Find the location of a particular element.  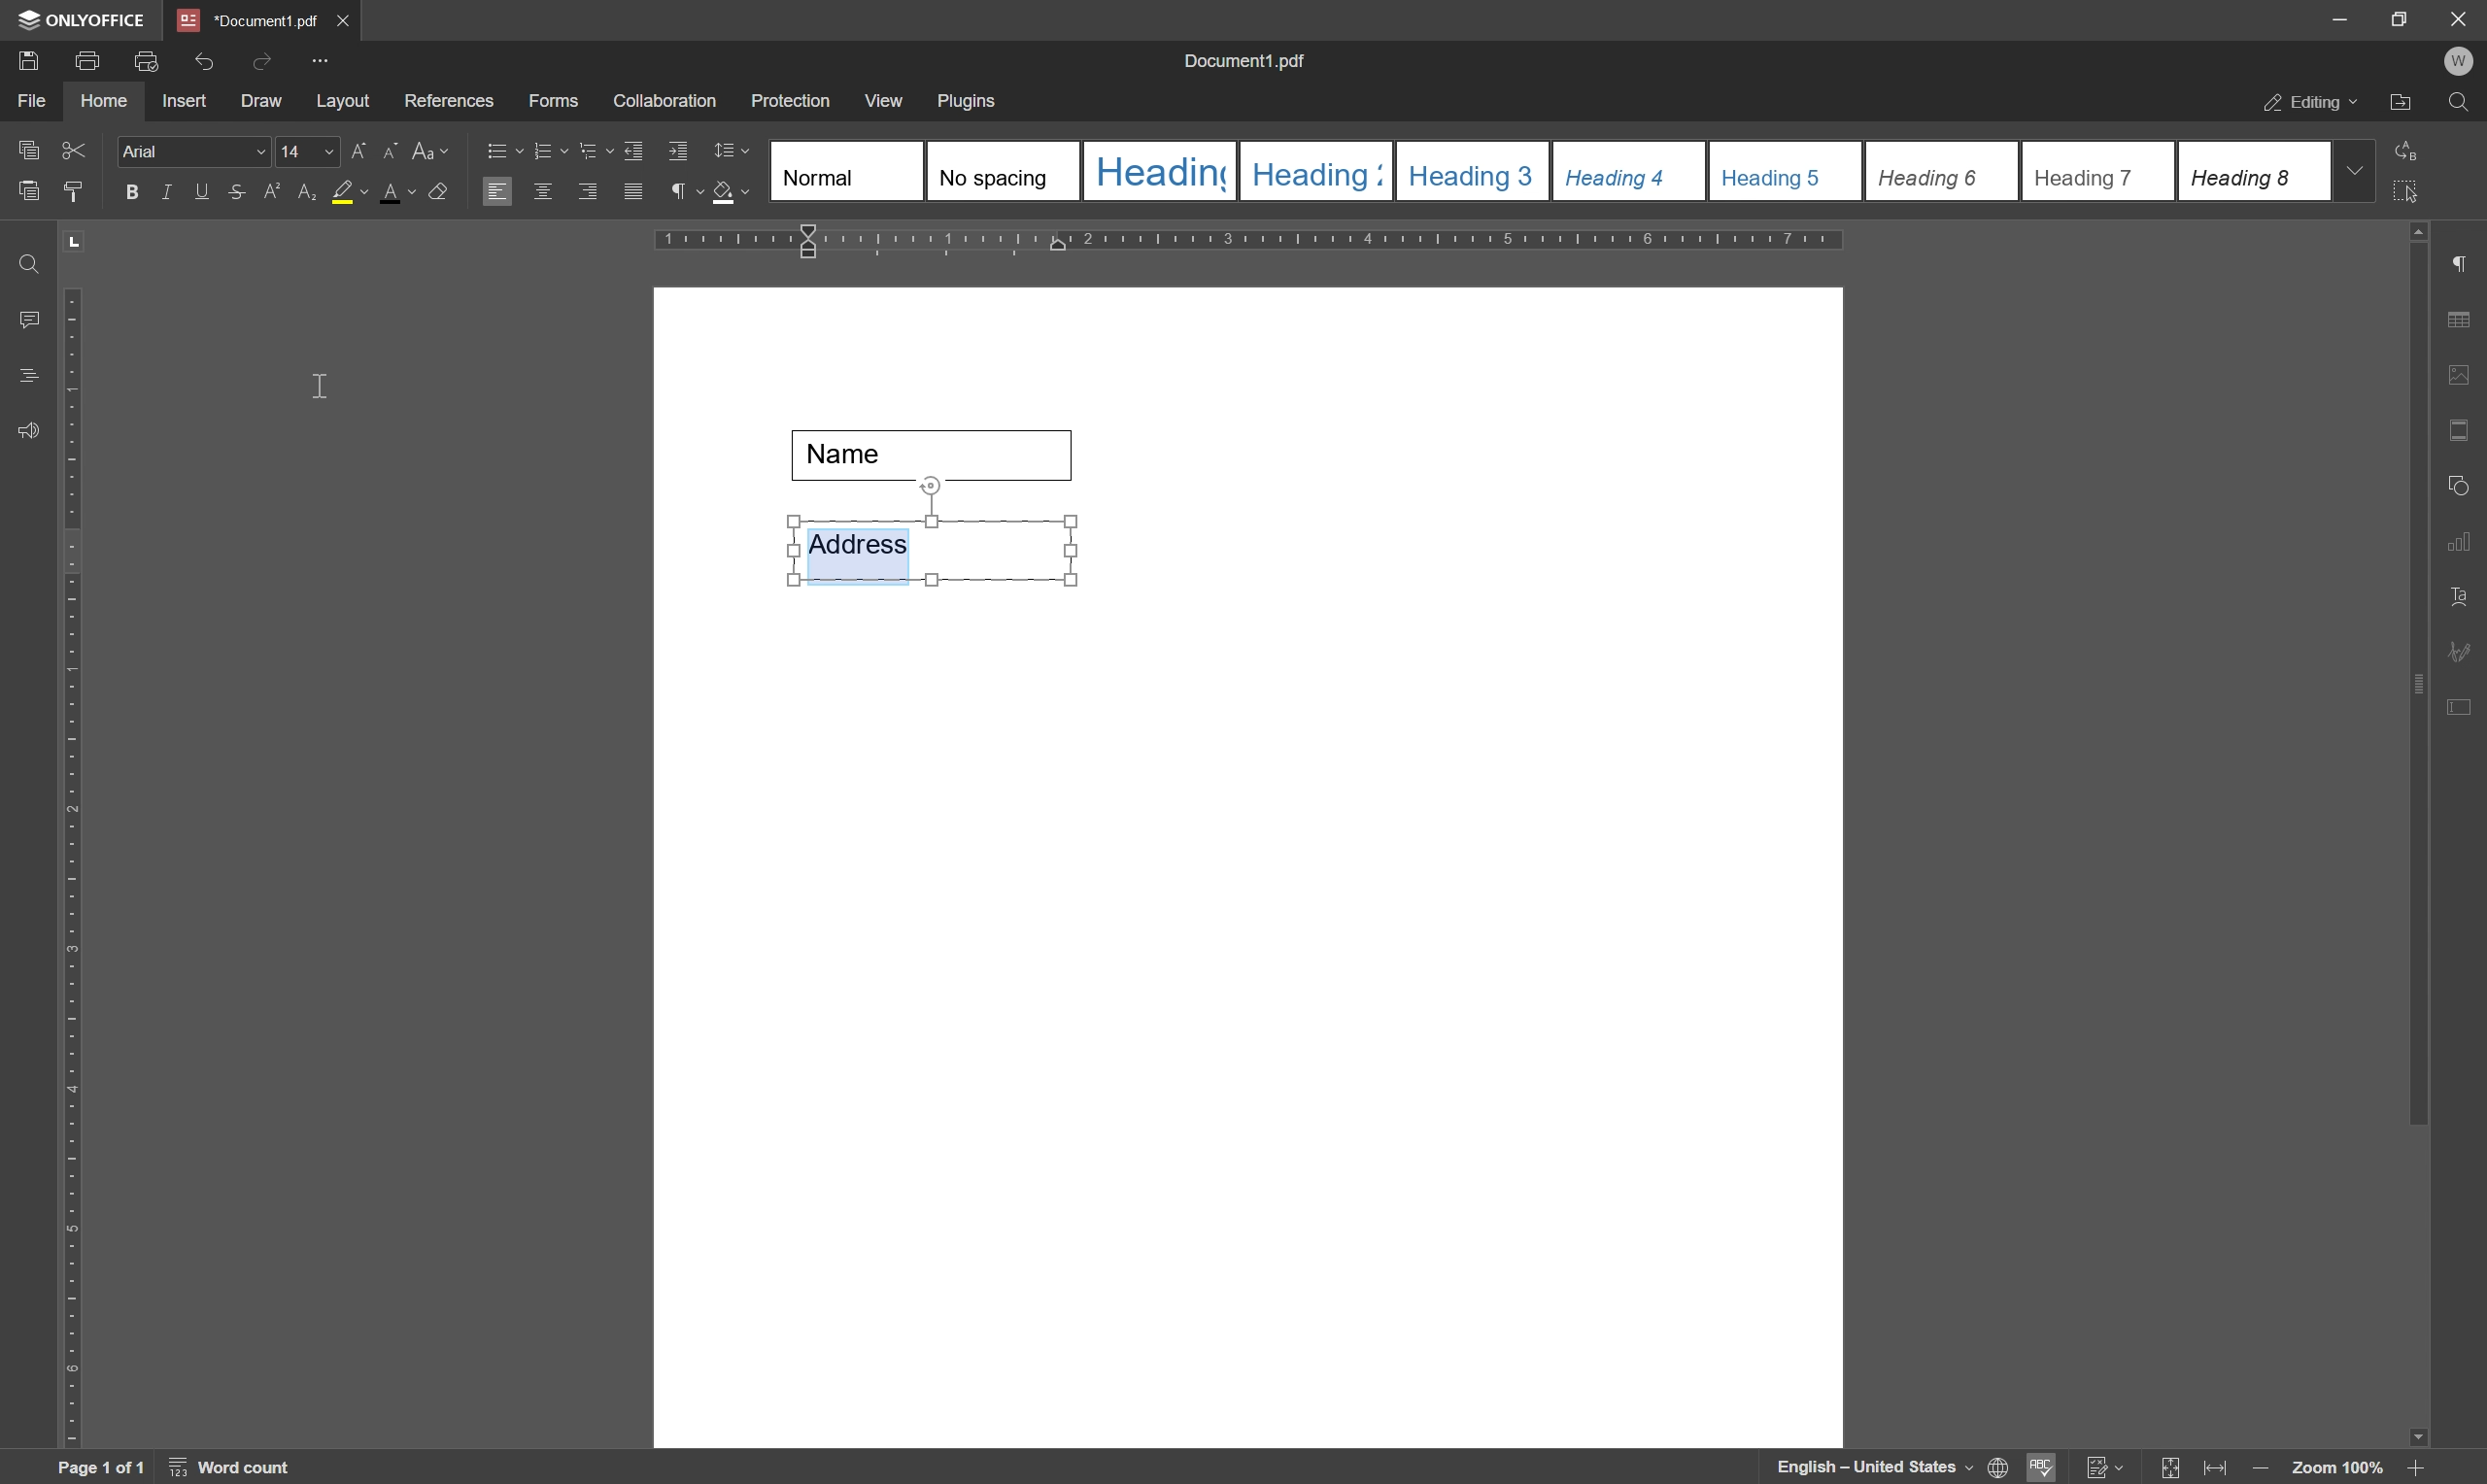

fit to slide is located at coordinates (2169, 1468).